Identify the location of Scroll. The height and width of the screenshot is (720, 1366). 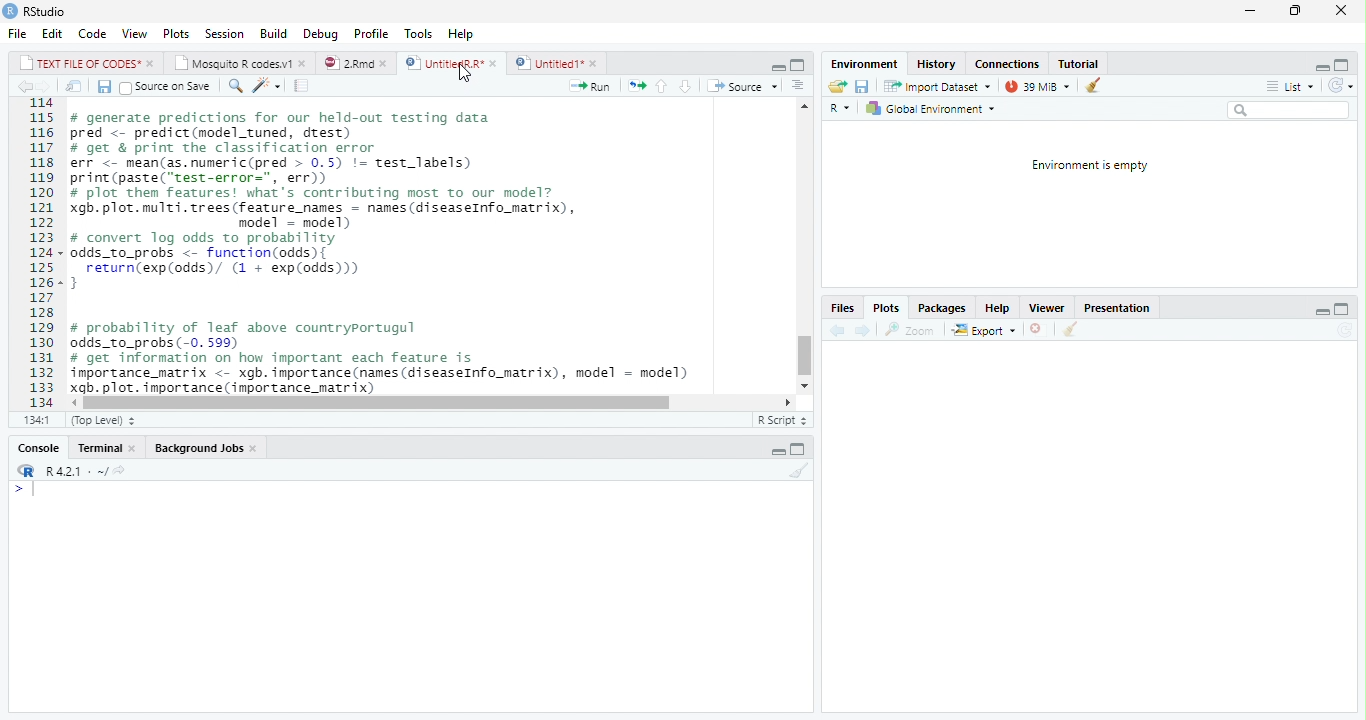
(805, 245).